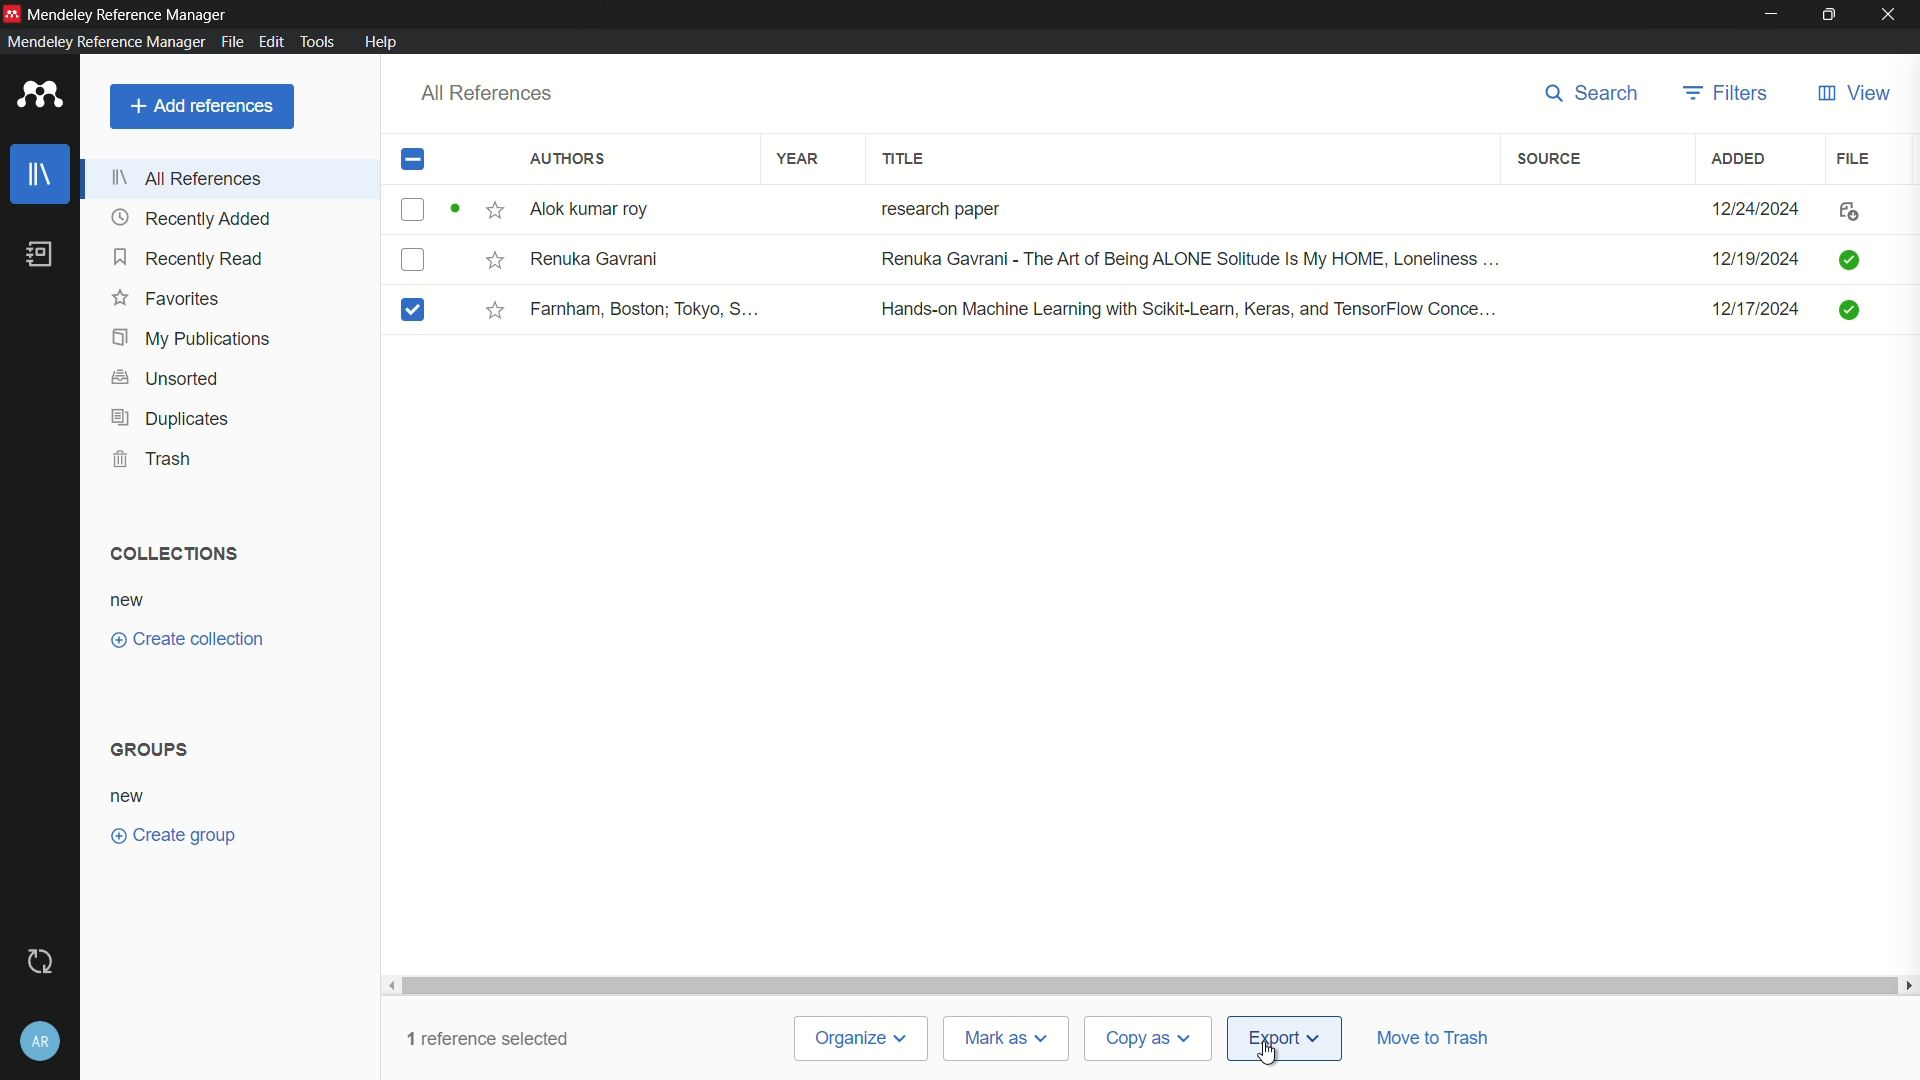  Describe the element at coordinates (40, 1044) in the screenshot. I see `account and help` at that location.